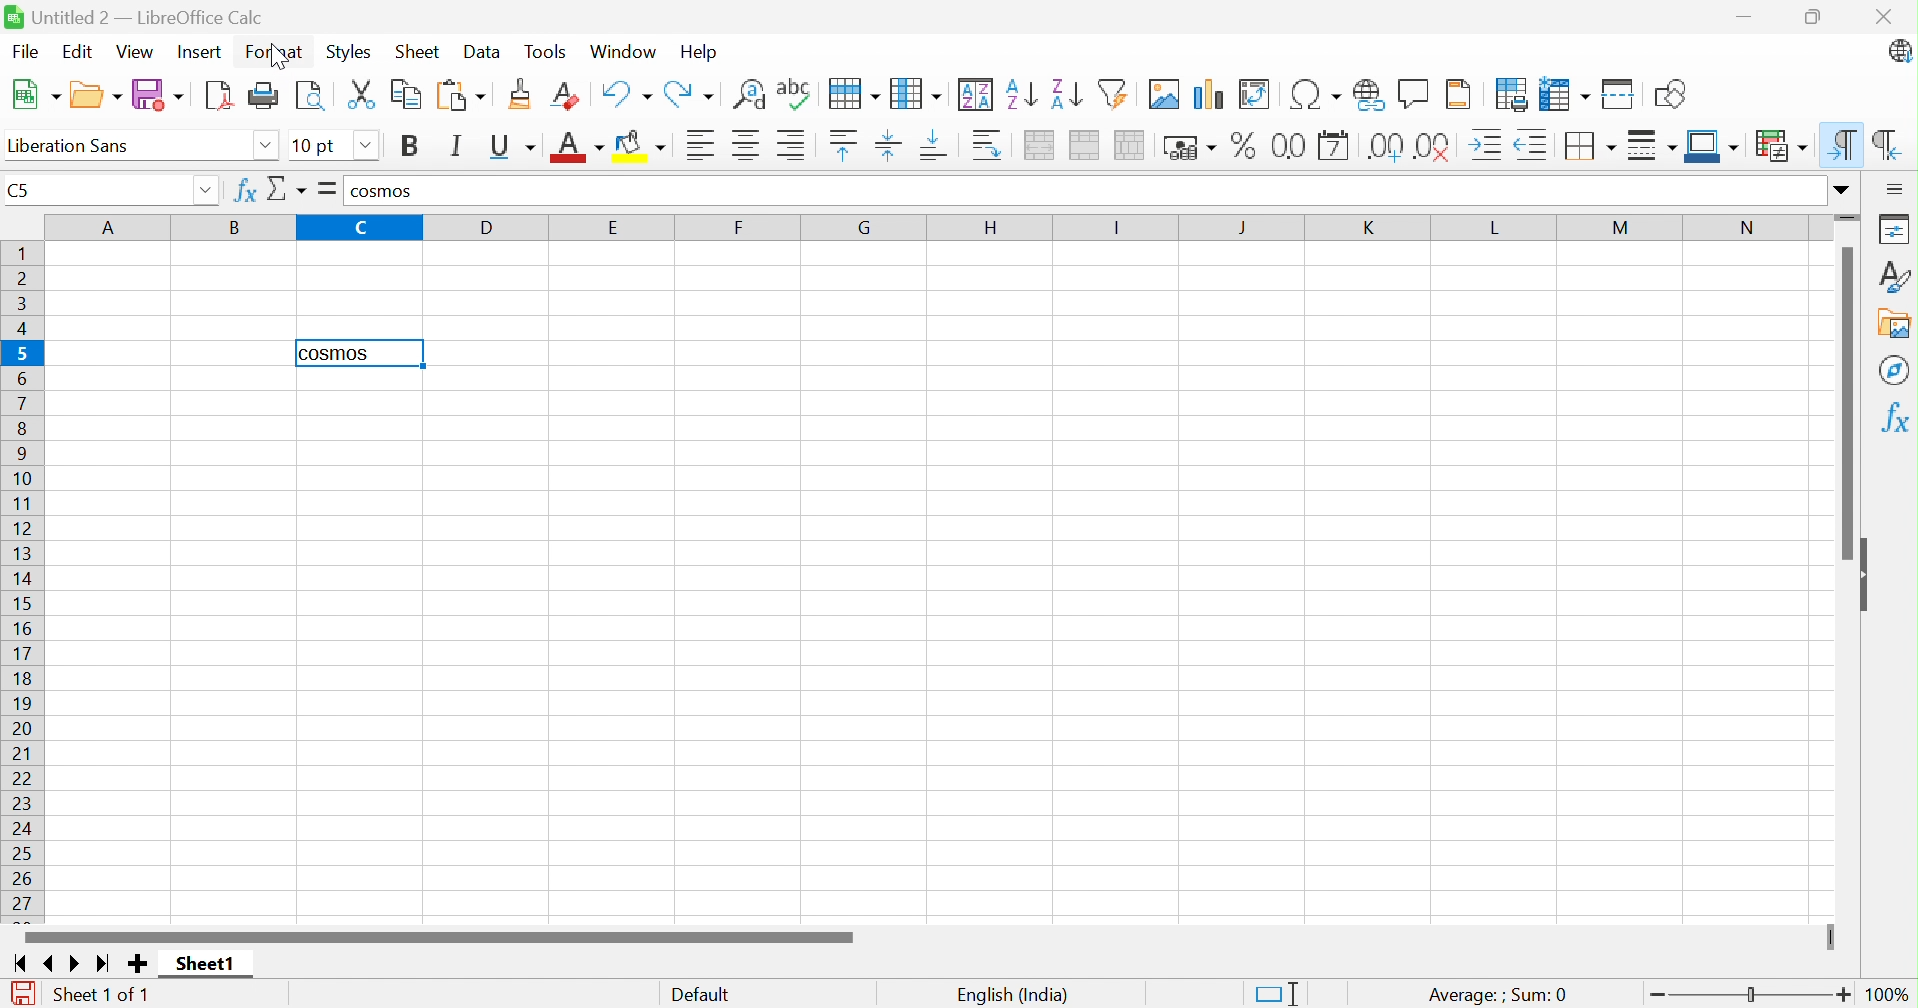 This screenshot has height=1008, width=1918. I want to click on Untitled 2 - LibreOffice Calc, so click(136, 18).